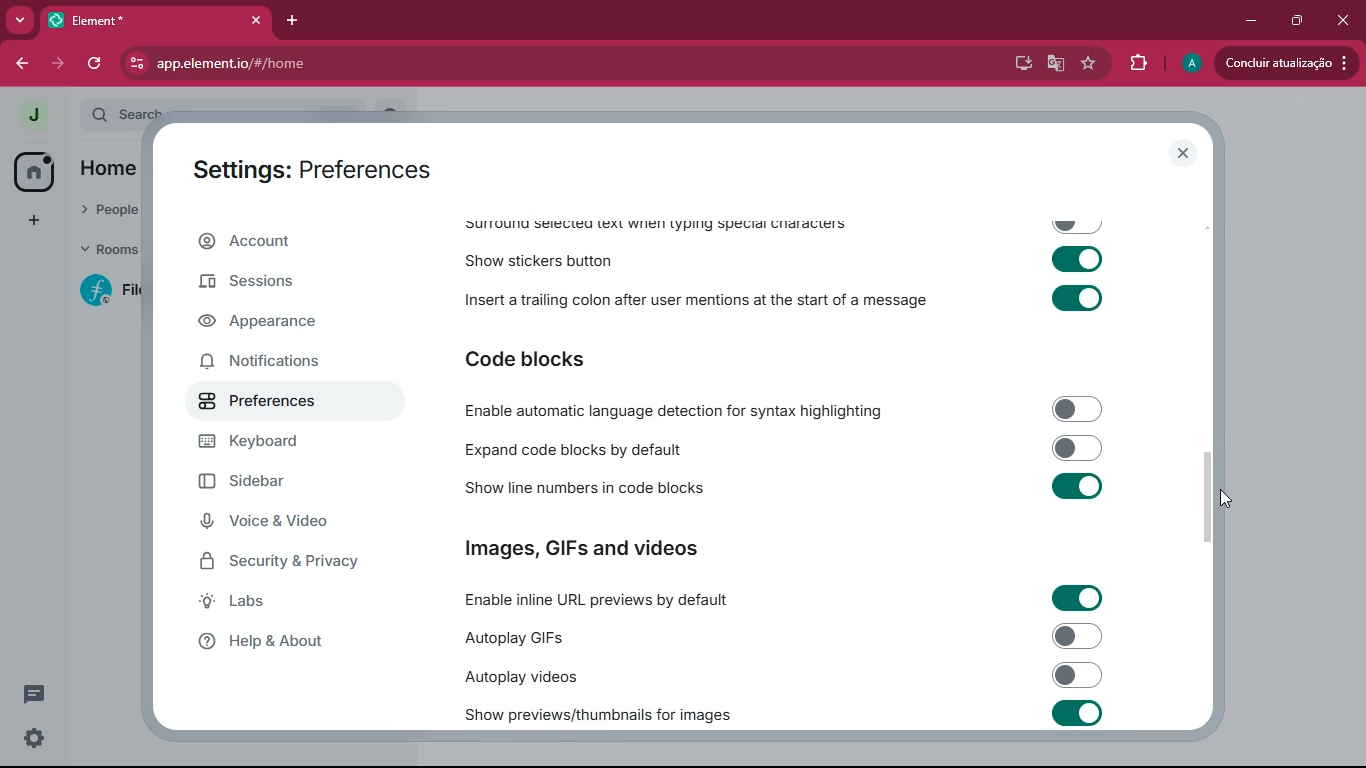  What do you see at coordinates (783, 676) in the screenshot?
I see `Autoplay videos` at bounding box center [783, 676].